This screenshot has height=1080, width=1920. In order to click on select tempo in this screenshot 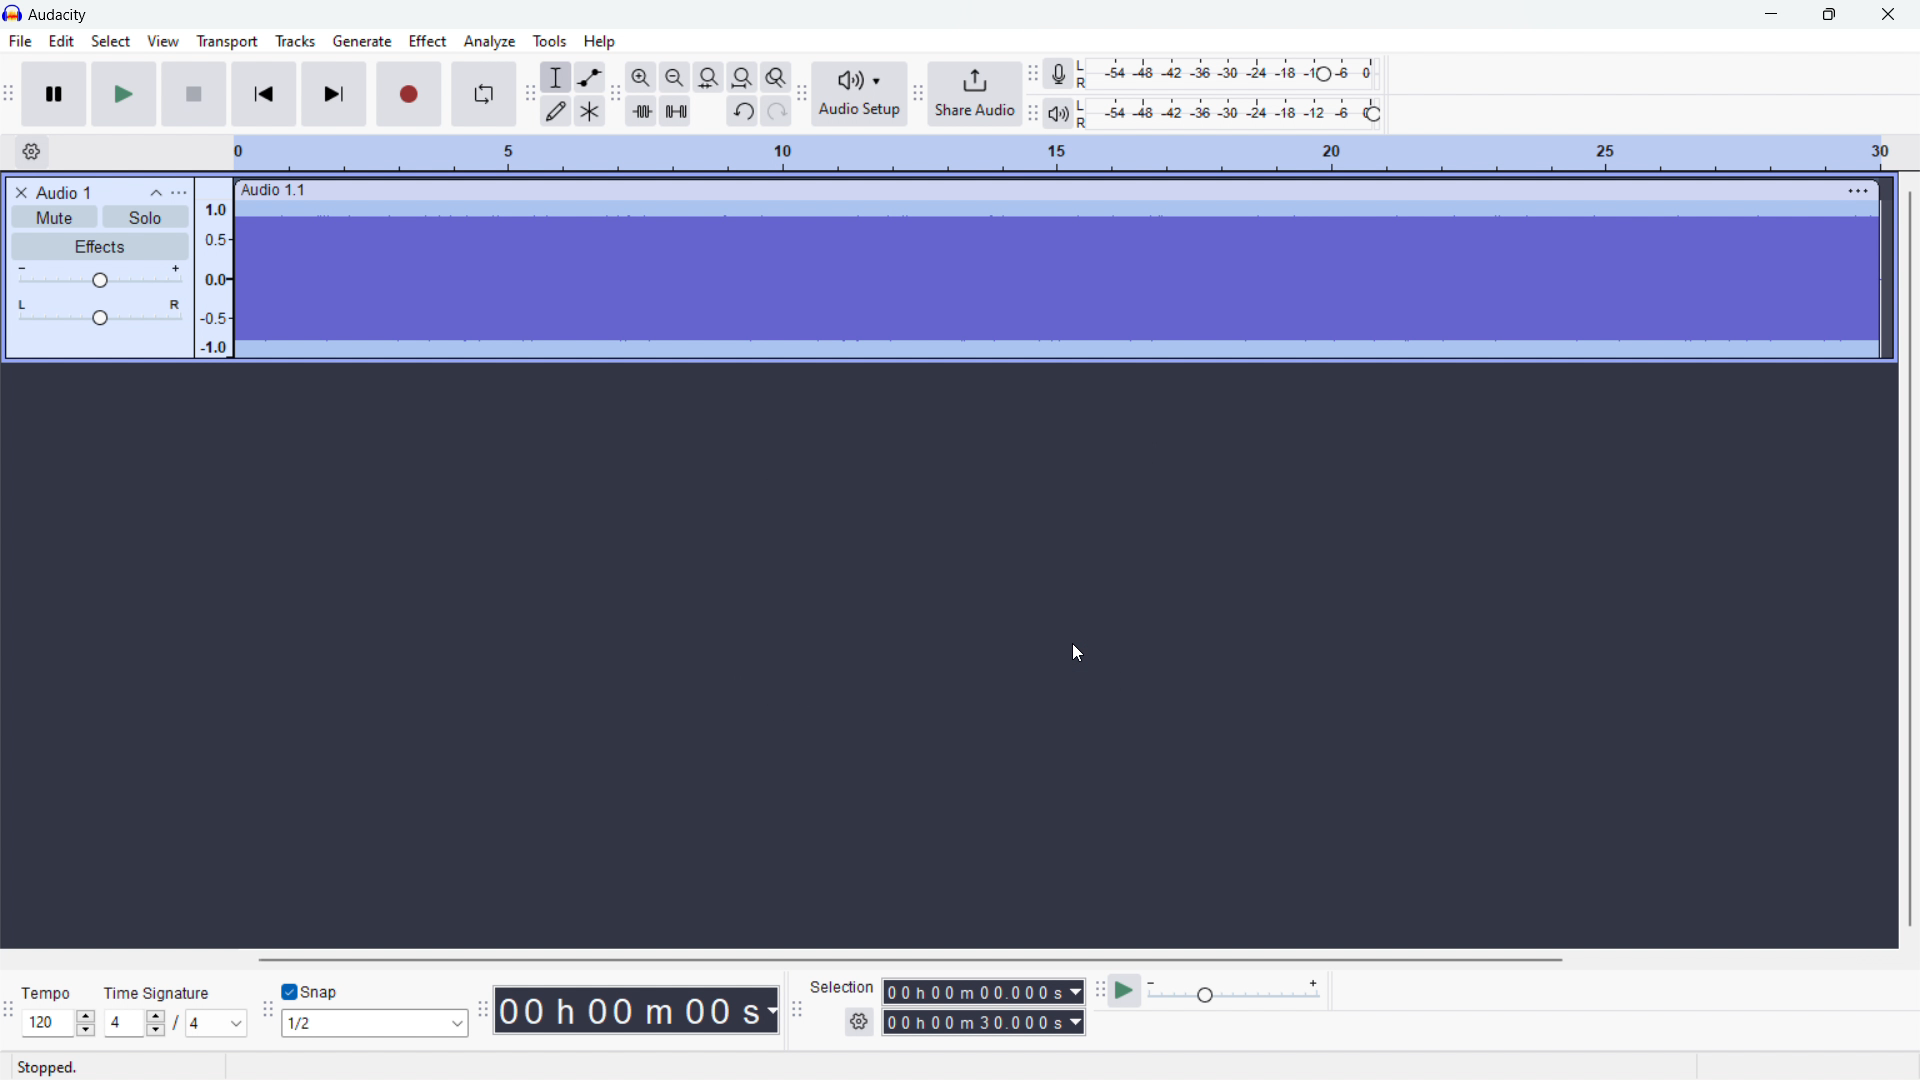, I will do `click(58, 1023)`.